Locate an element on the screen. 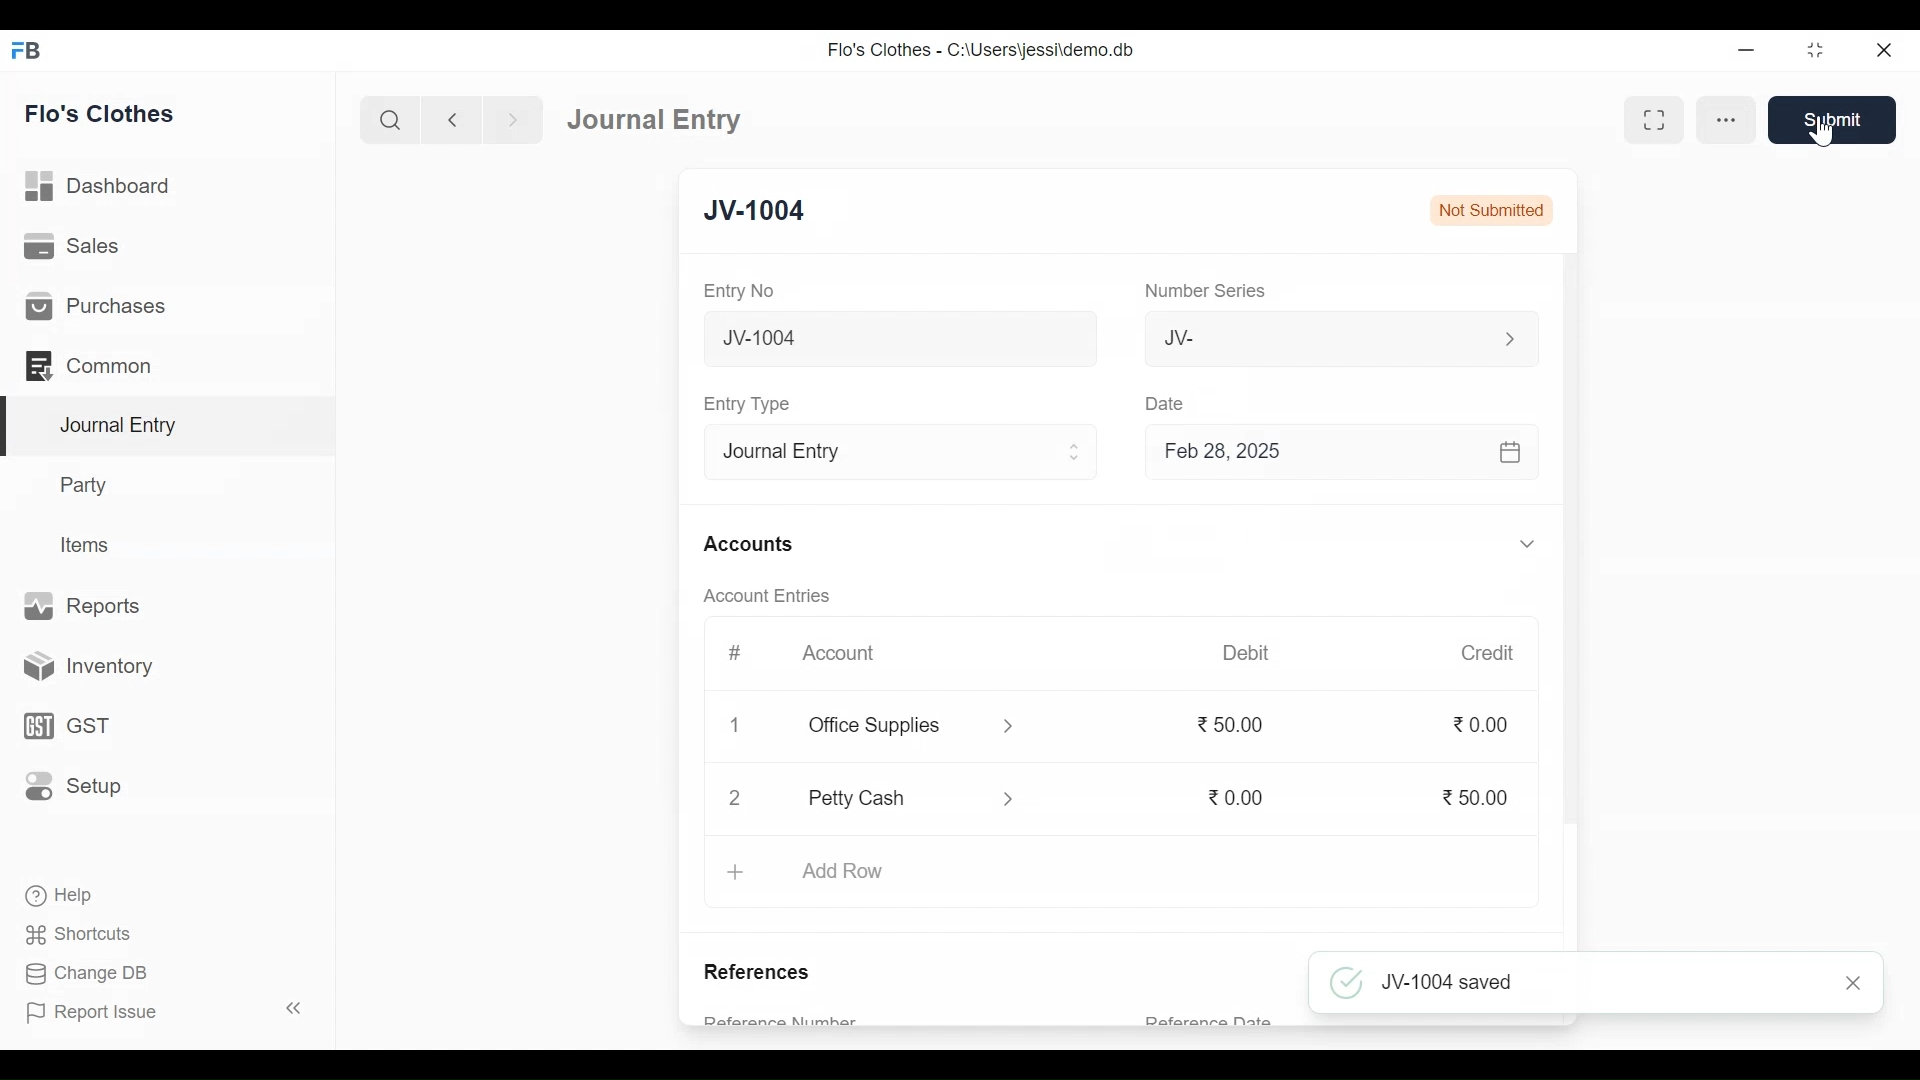 This screenshot has height=1080, width=1920. Vertical Scroll bar is located at coordinates (1573, 564).